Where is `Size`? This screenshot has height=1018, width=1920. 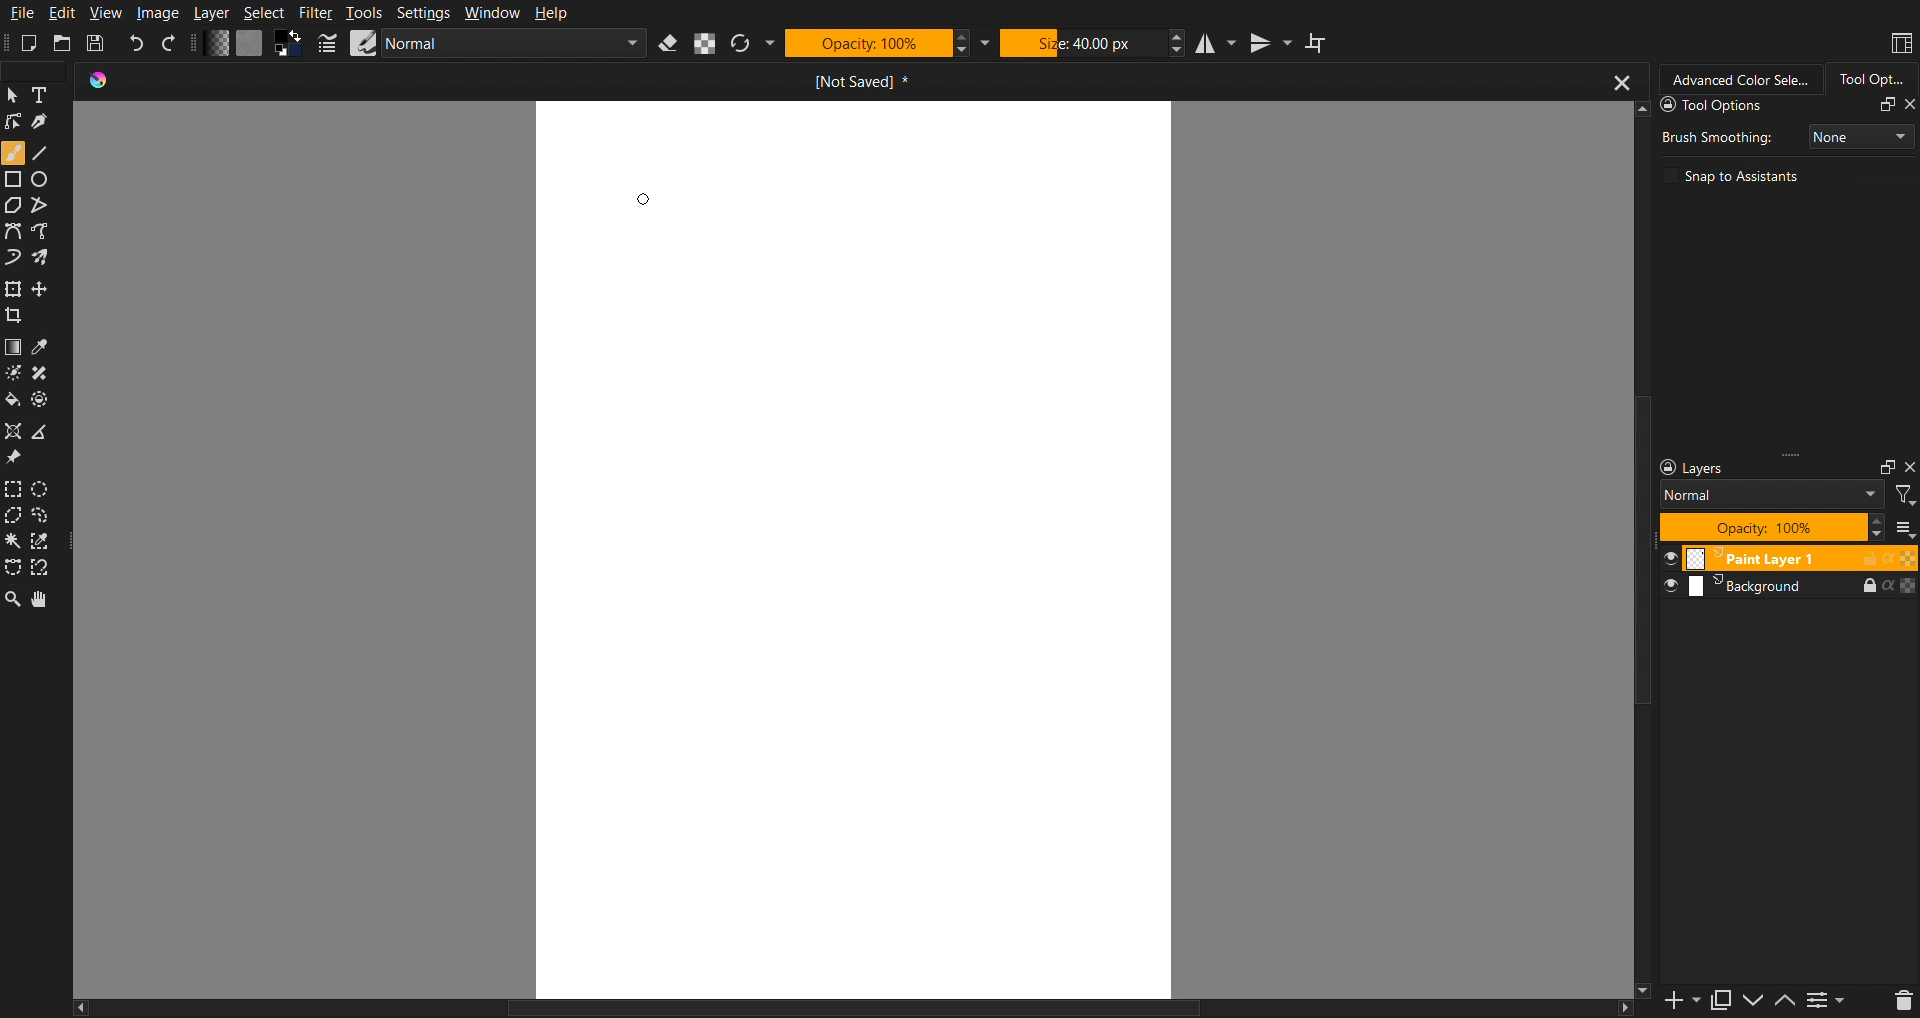
Size is located at coordinates (1083, 43).